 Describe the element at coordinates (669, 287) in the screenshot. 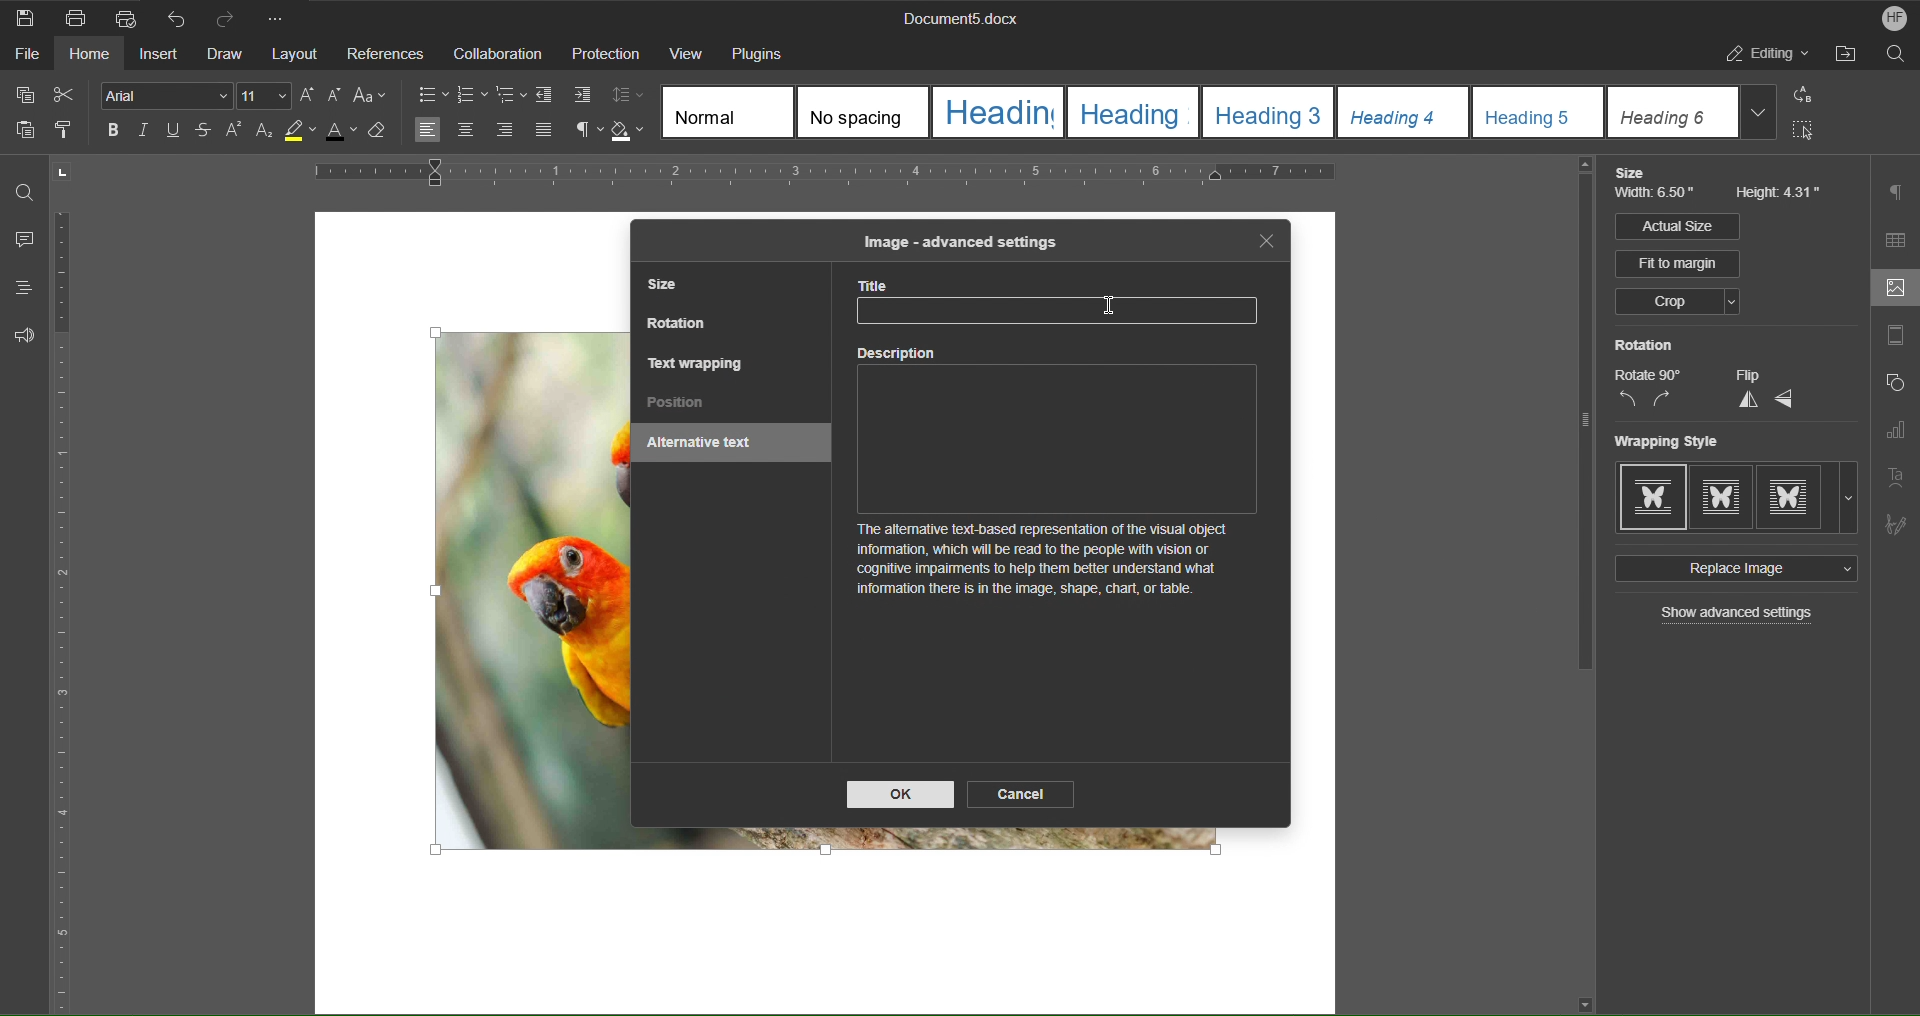

I see `Size` at that location.